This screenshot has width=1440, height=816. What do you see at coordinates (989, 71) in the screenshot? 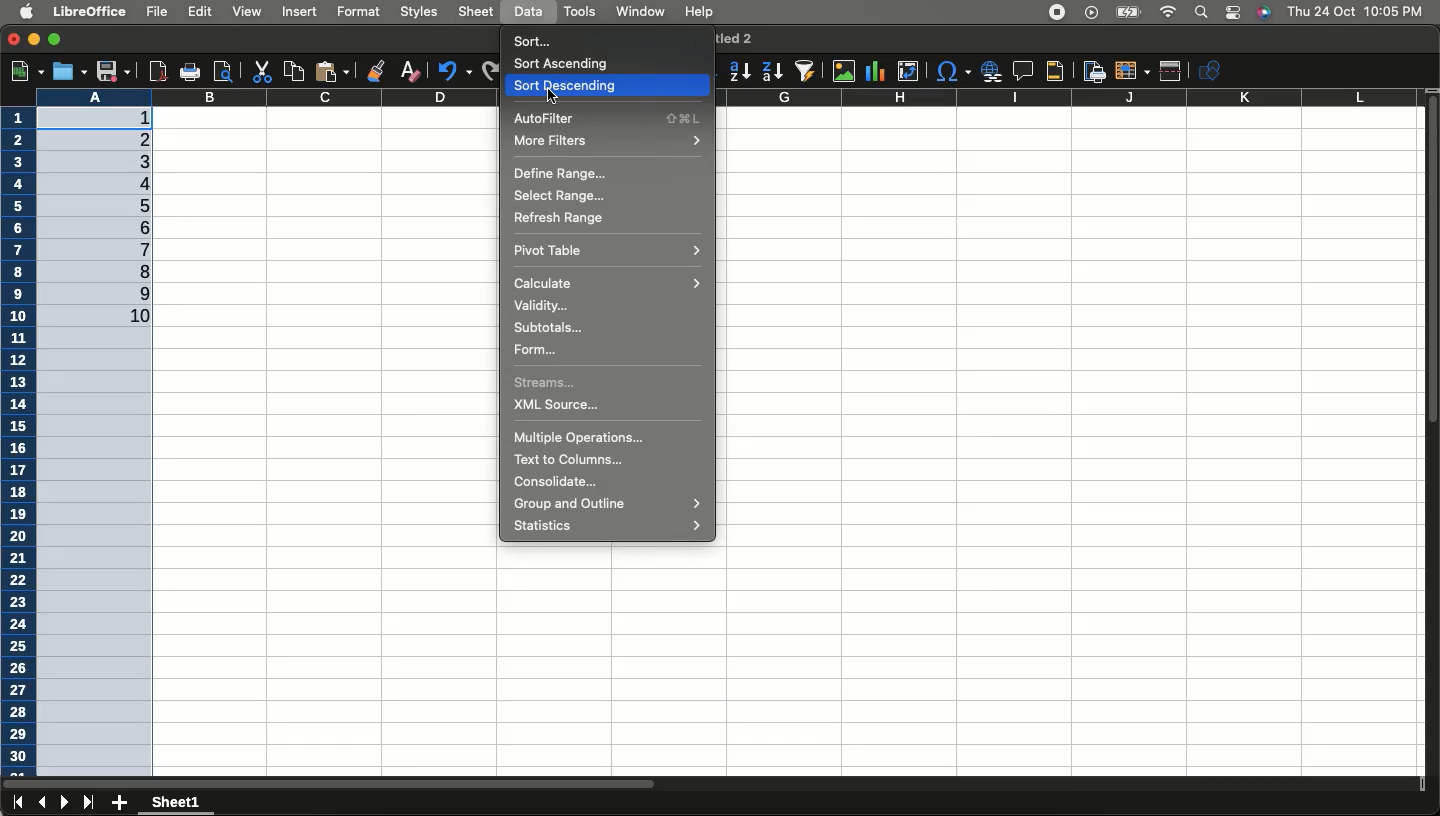
I see `Insert hyperlink` at bounding box center [989, 71].